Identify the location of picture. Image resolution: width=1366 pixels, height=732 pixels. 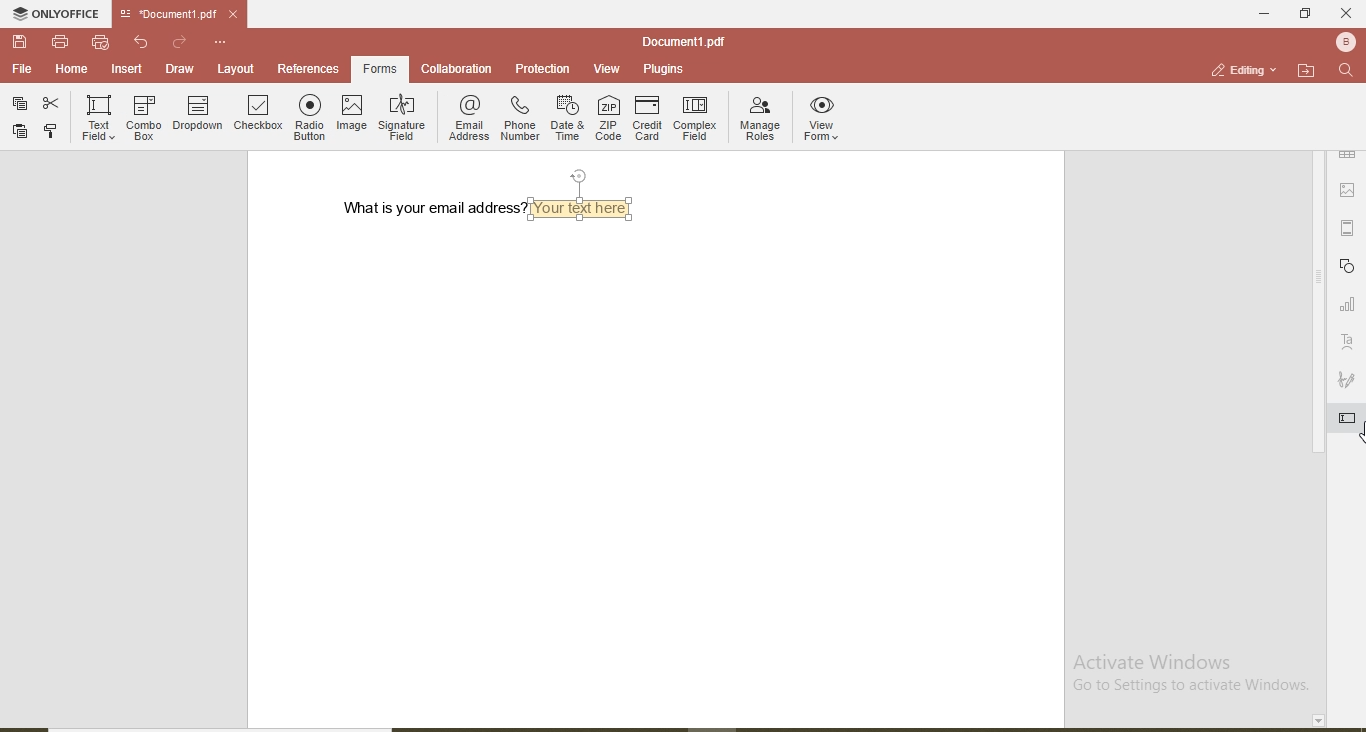
(1351, 189).